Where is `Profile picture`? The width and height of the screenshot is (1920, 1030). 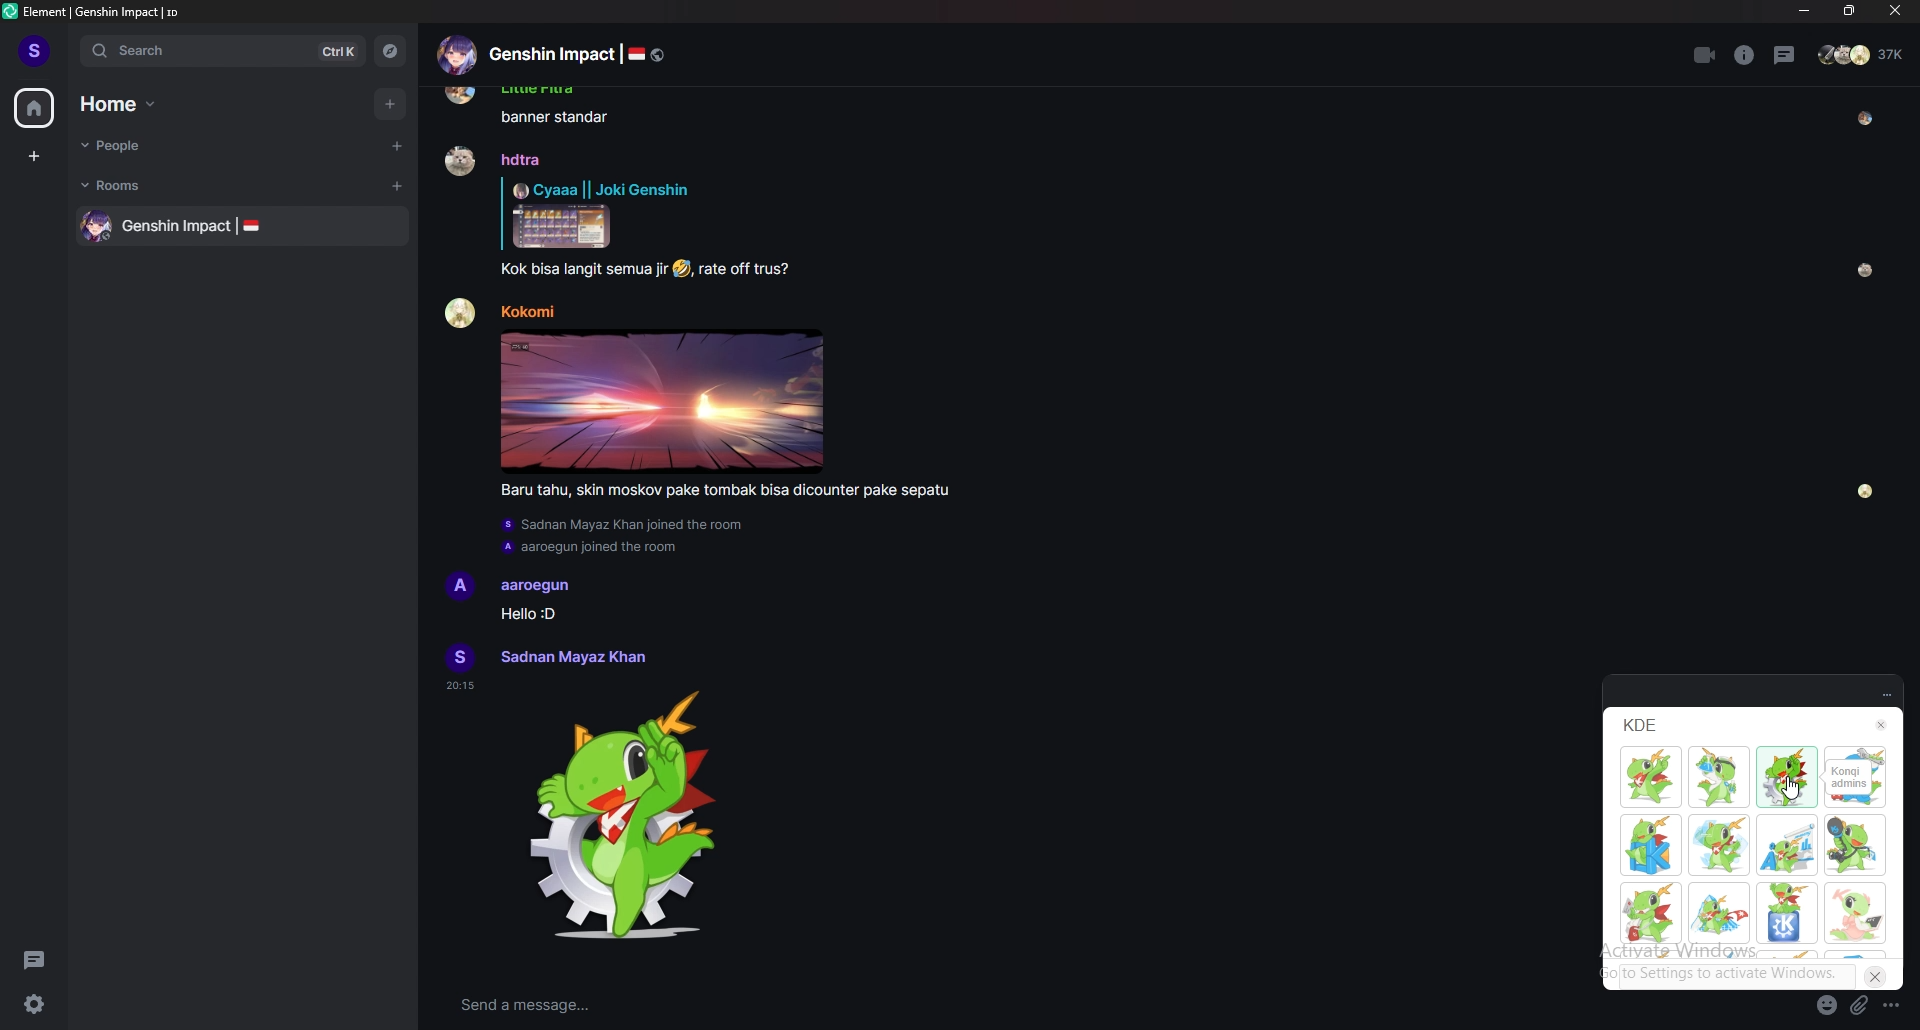 Profile picture is located at coordinates (459, 160).